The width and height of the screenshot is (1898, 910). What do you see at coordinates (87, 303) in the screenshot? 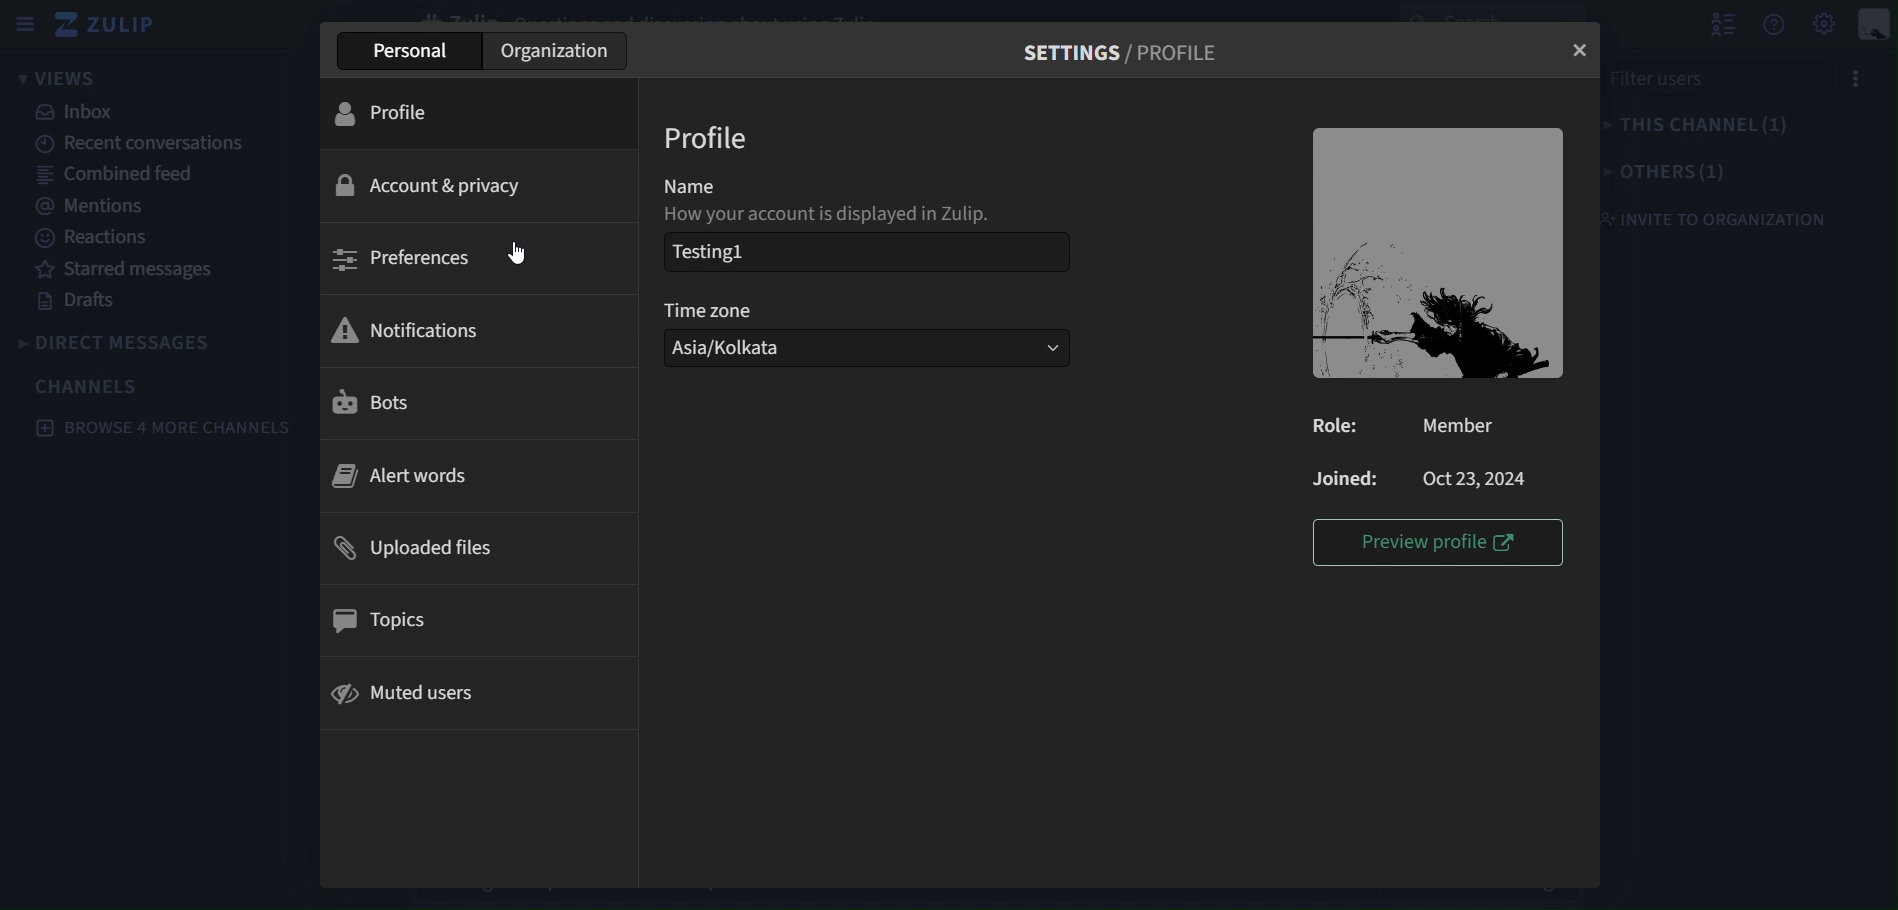
I see `drafts` at bounding box center [87, 303].